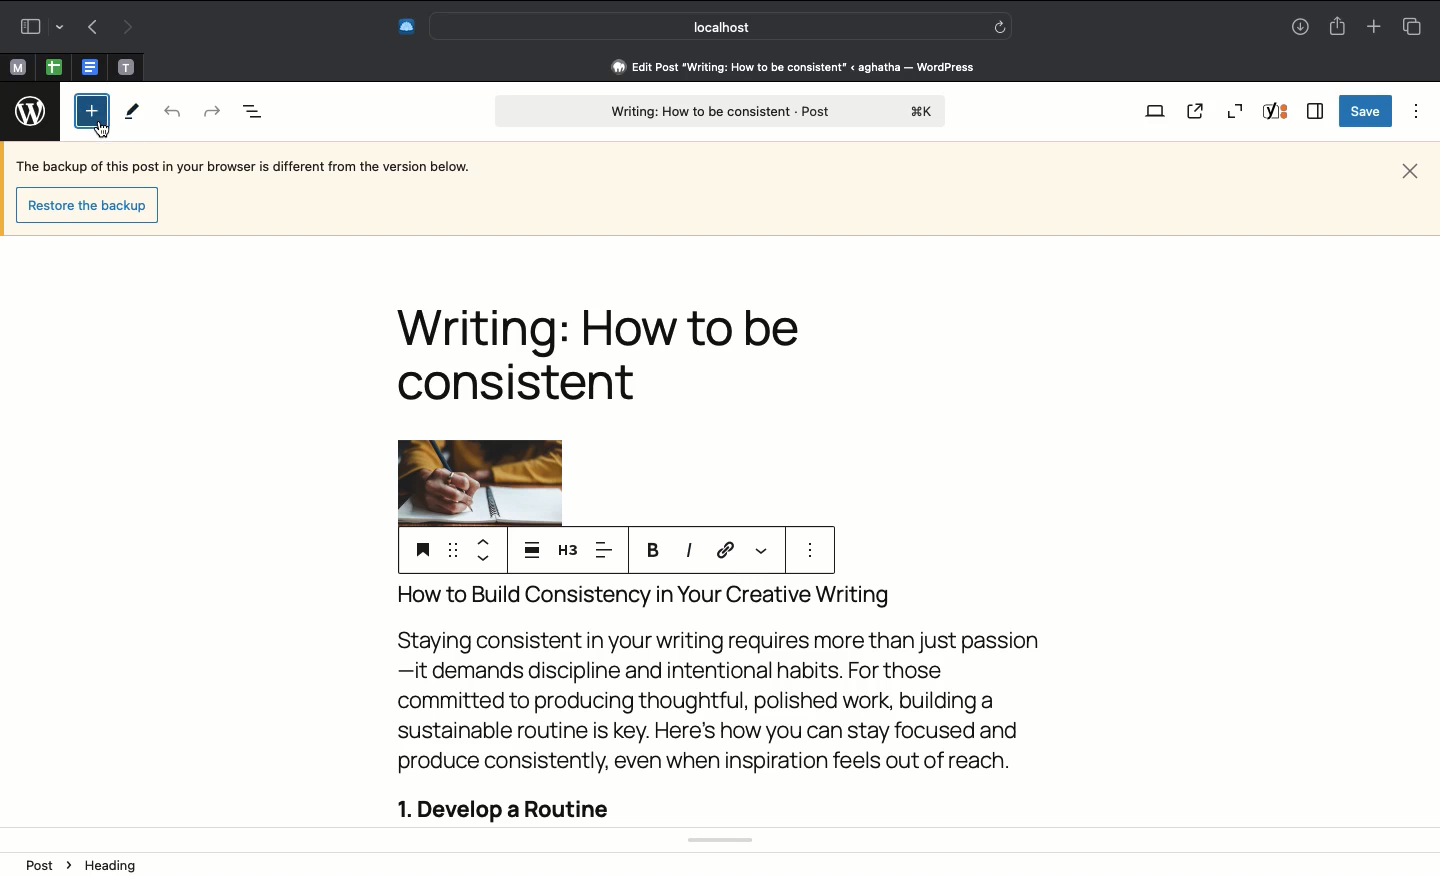 The image size is (1440, 876). I want to click on options, so click(814, 549).